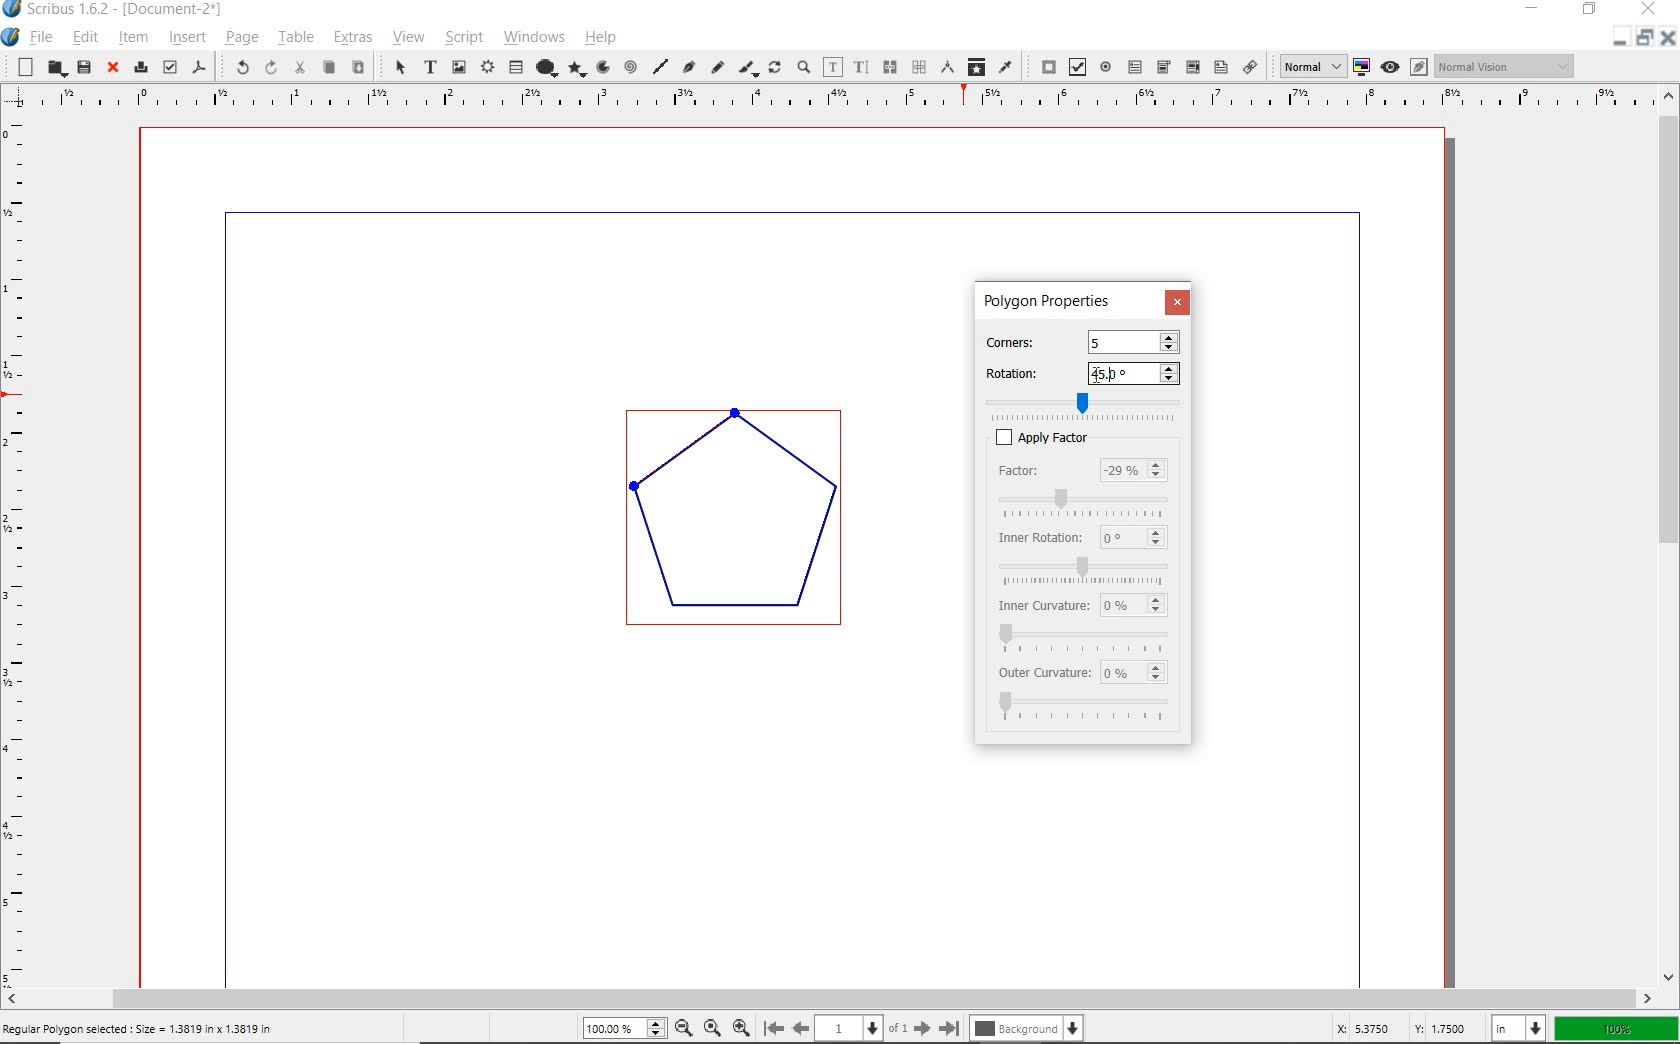  What do you see at coordinates (1133, 537) in the screenshot?
I see `inner rotation input` at bounding box center [1133, 537].